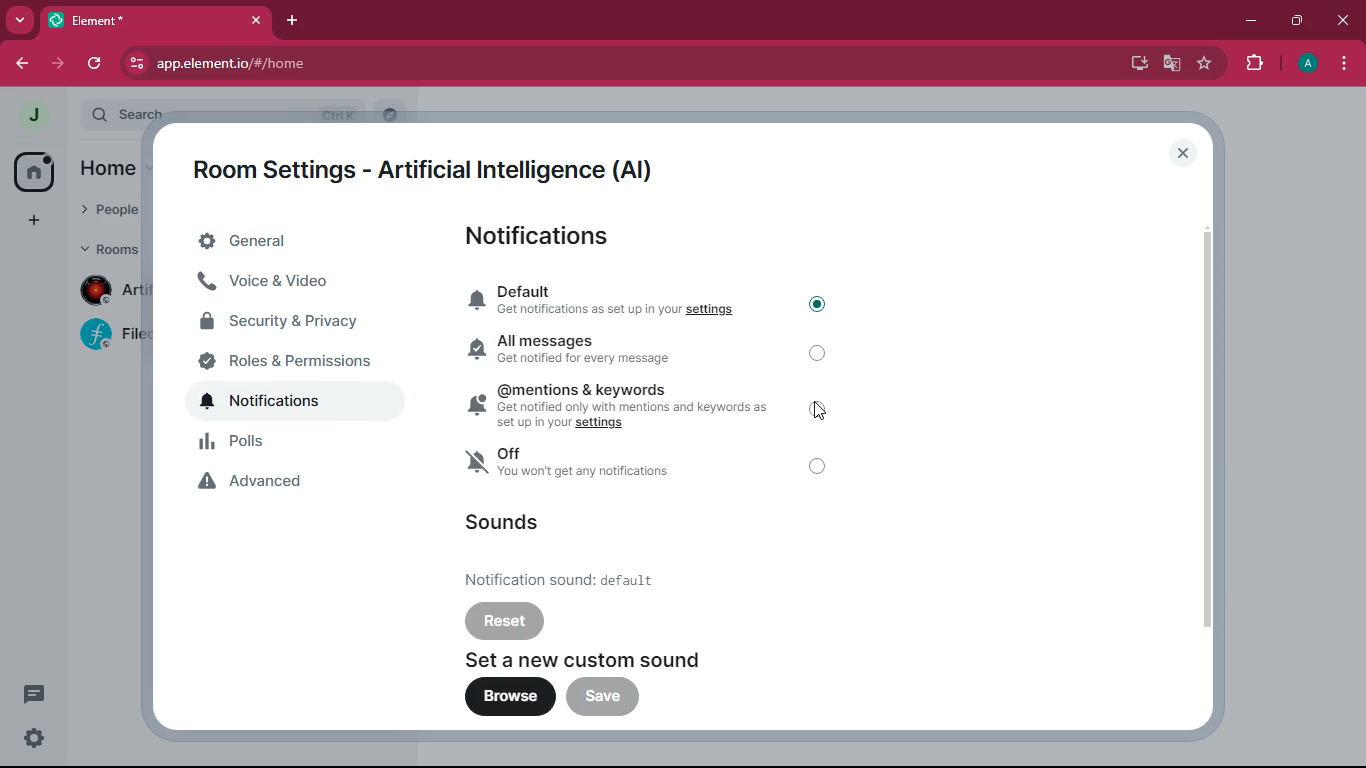 The height and width of the screenshot is (768, 1366). I want to click on default, so click(578, 578).